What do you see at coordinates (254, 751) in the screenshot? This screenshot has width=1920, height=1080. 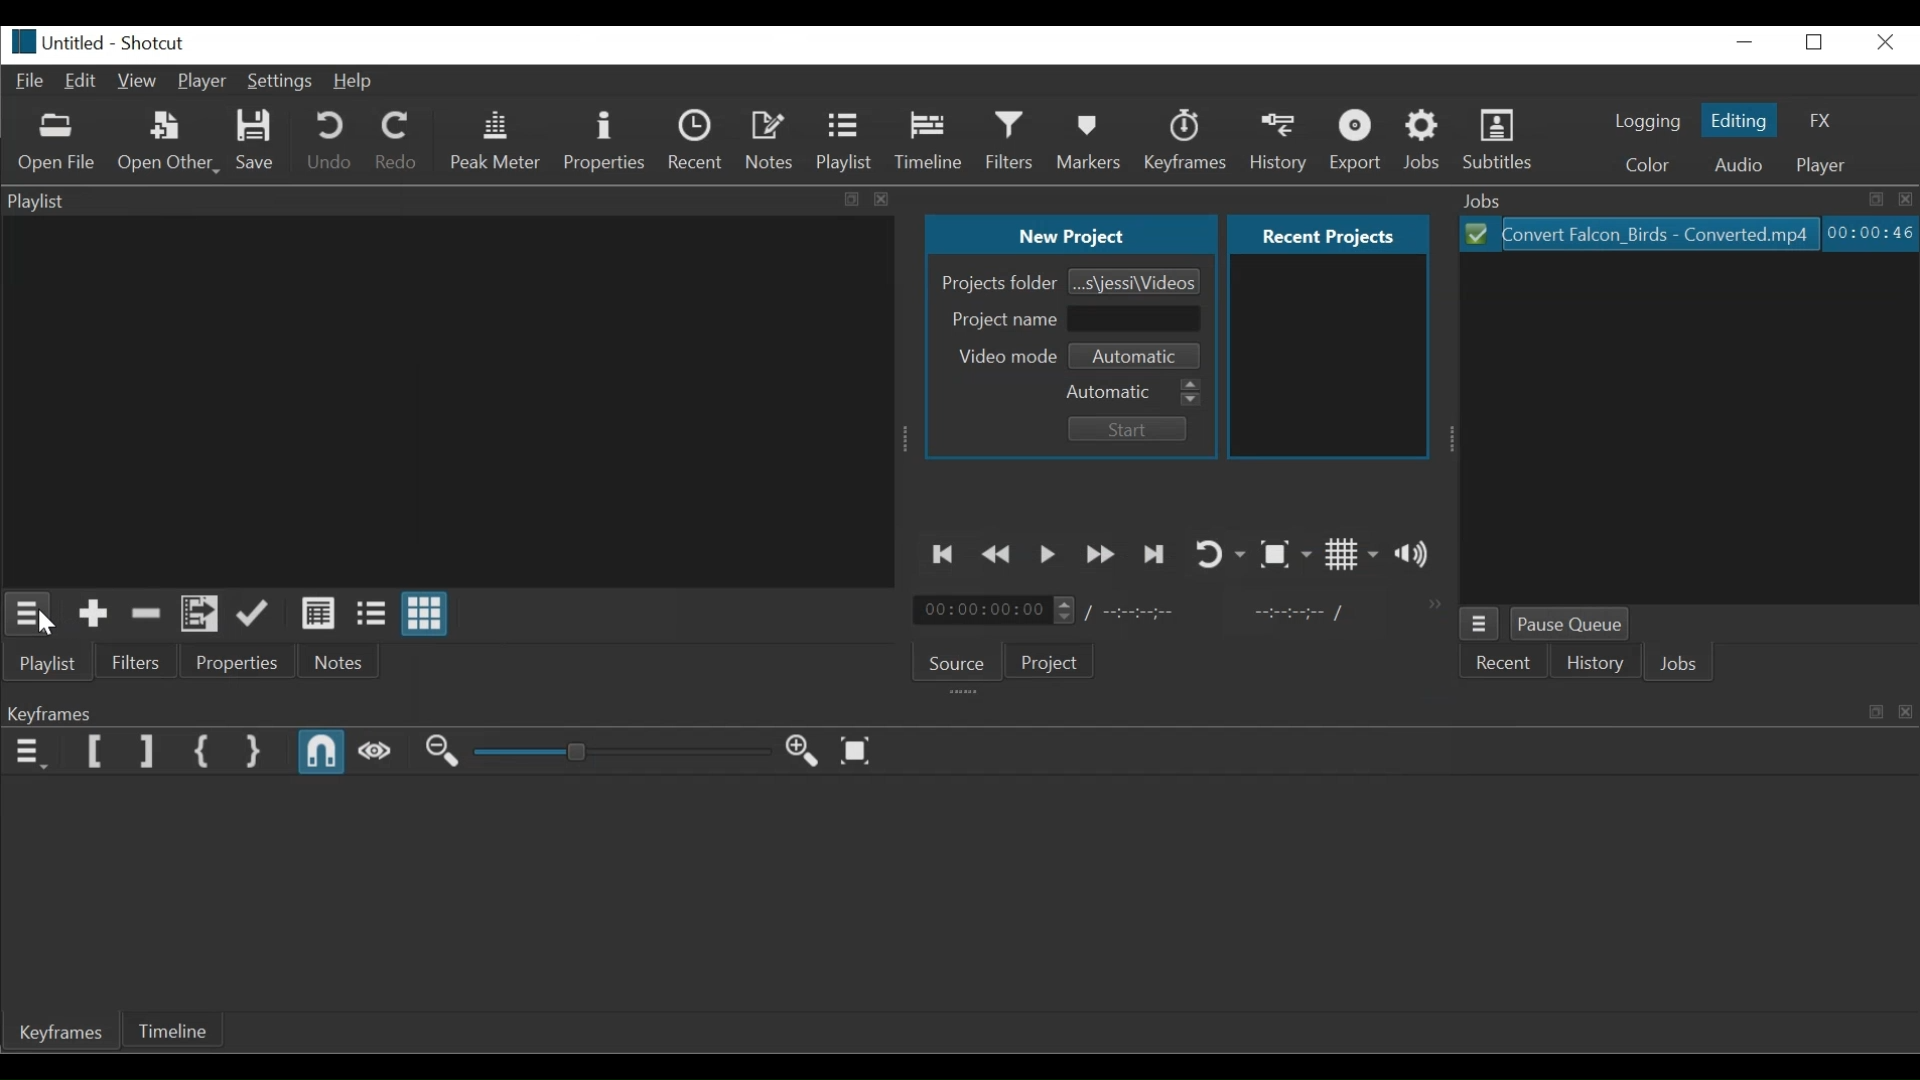 I see `Set Second Simple Keyframe` at bounding box center [254, 751].